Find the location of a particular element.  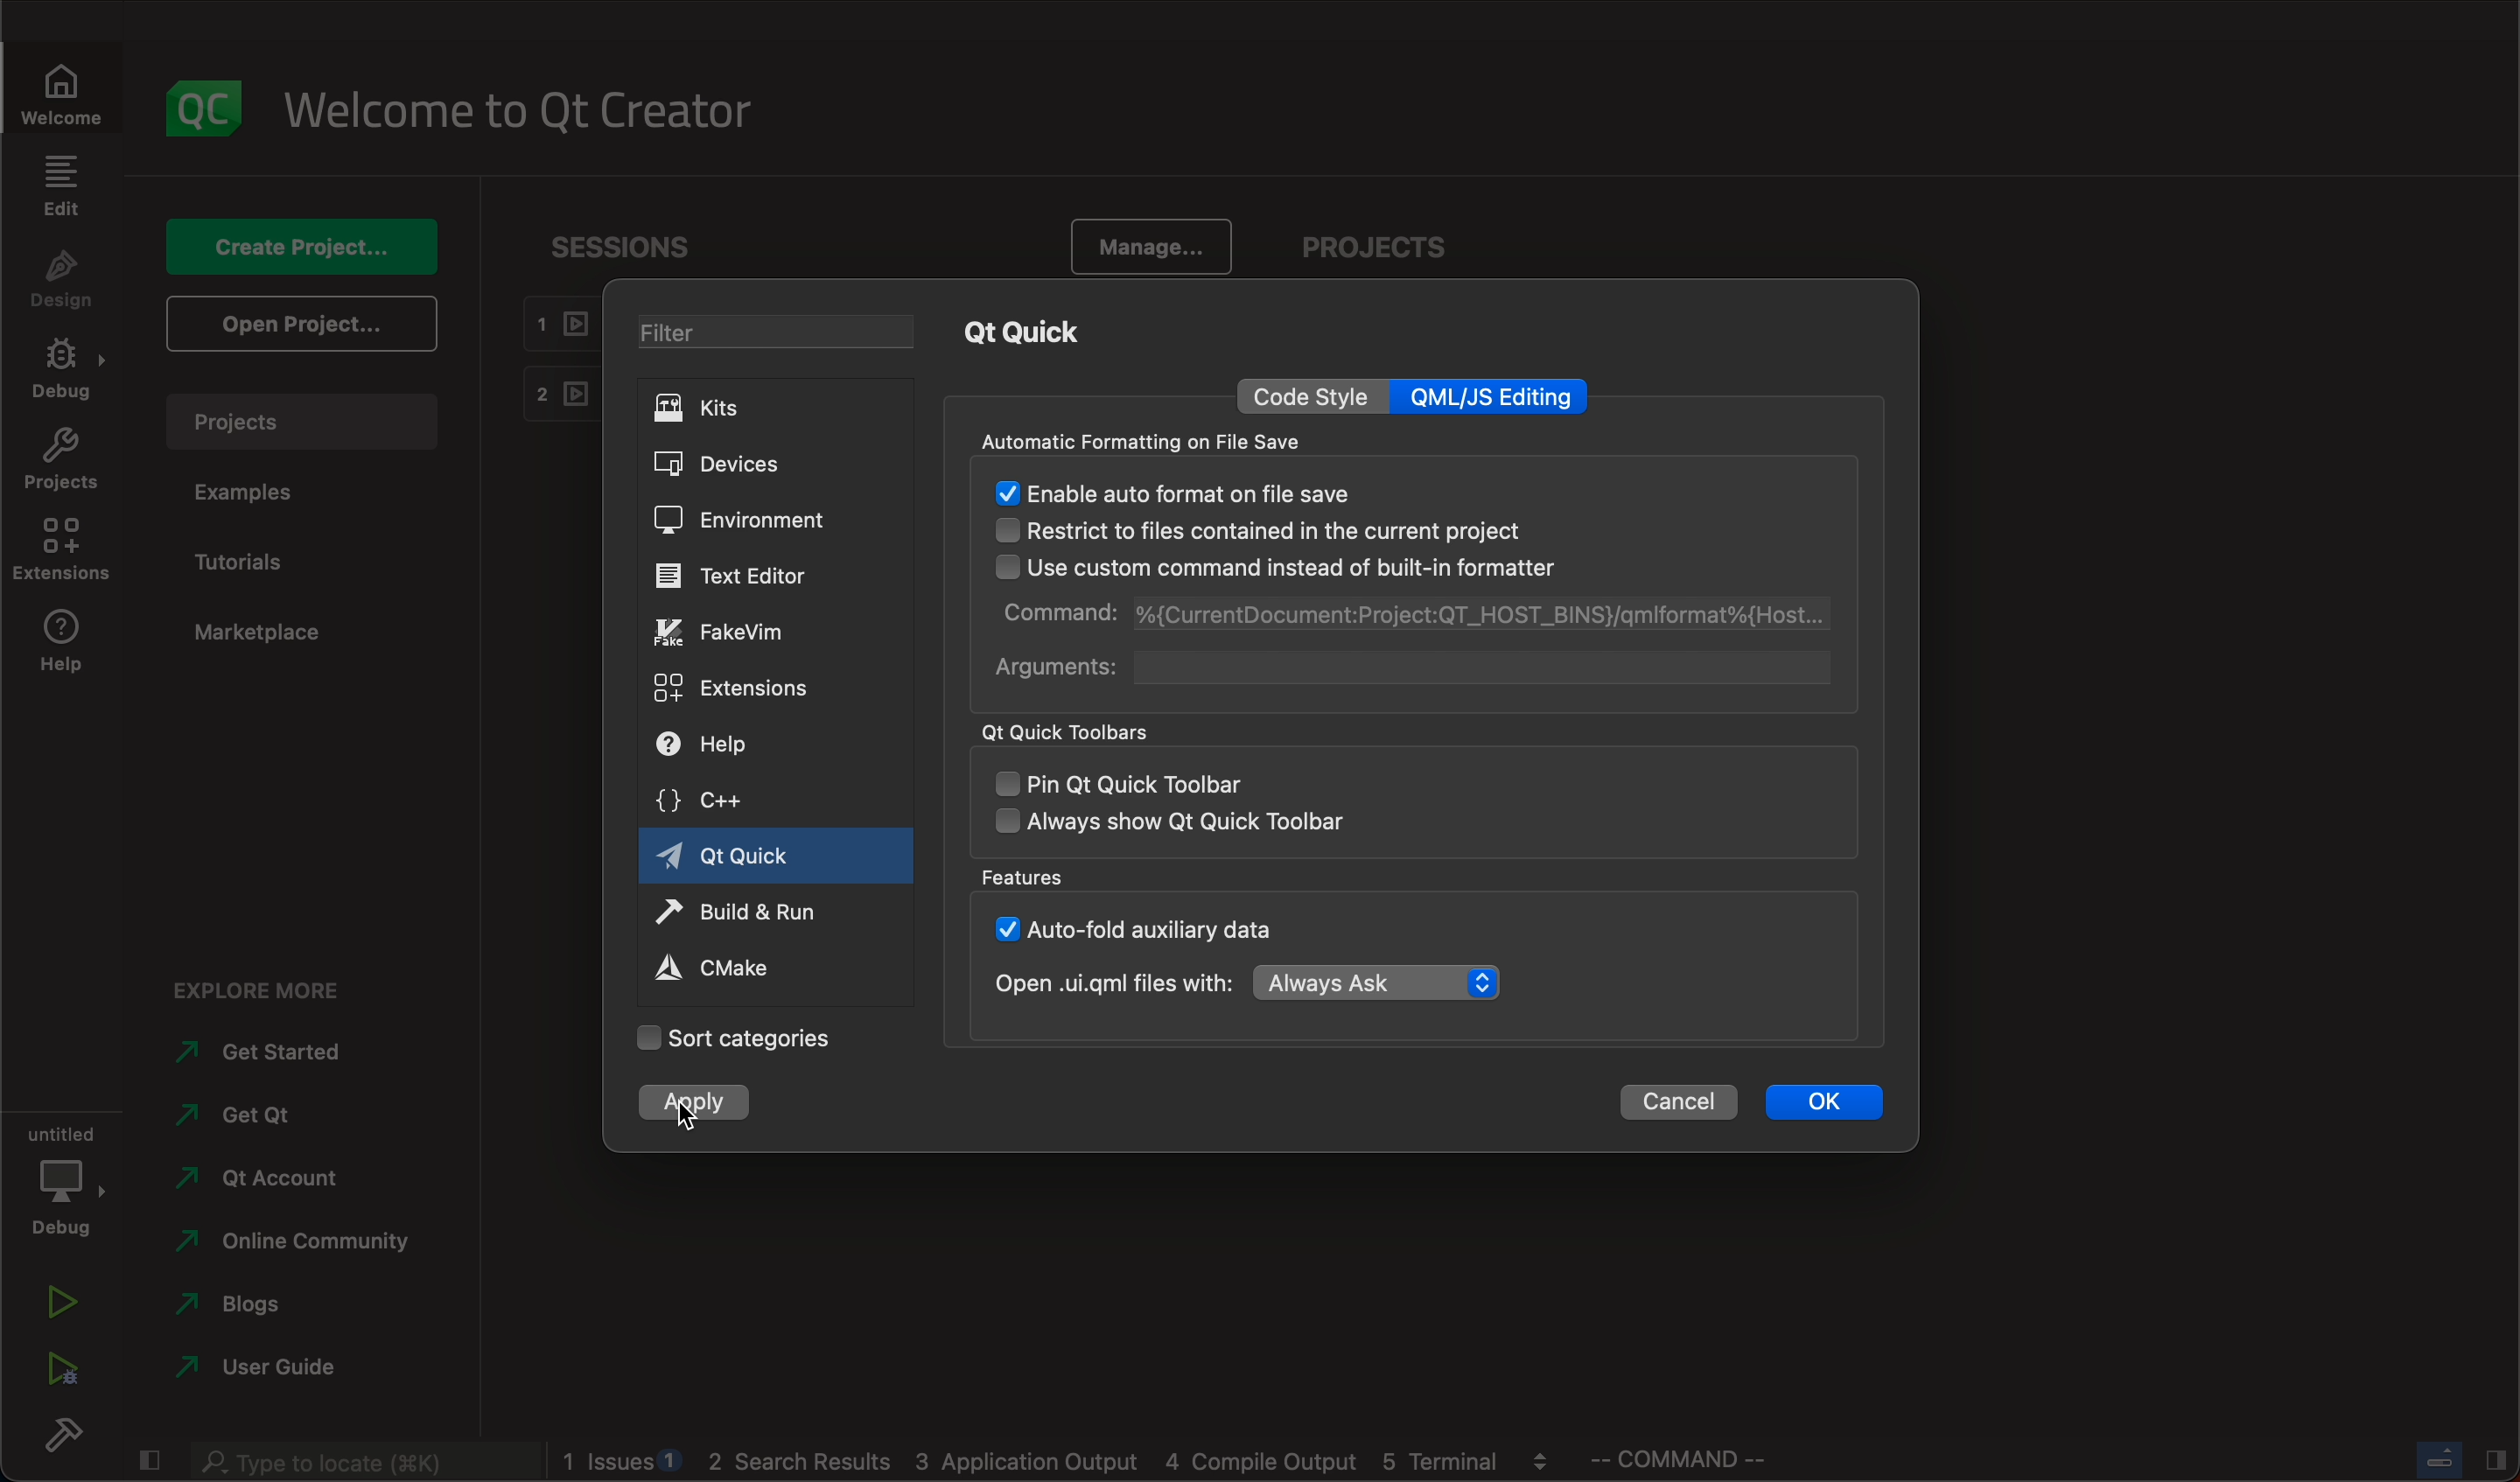

account is located at coordinates (261, 1177).